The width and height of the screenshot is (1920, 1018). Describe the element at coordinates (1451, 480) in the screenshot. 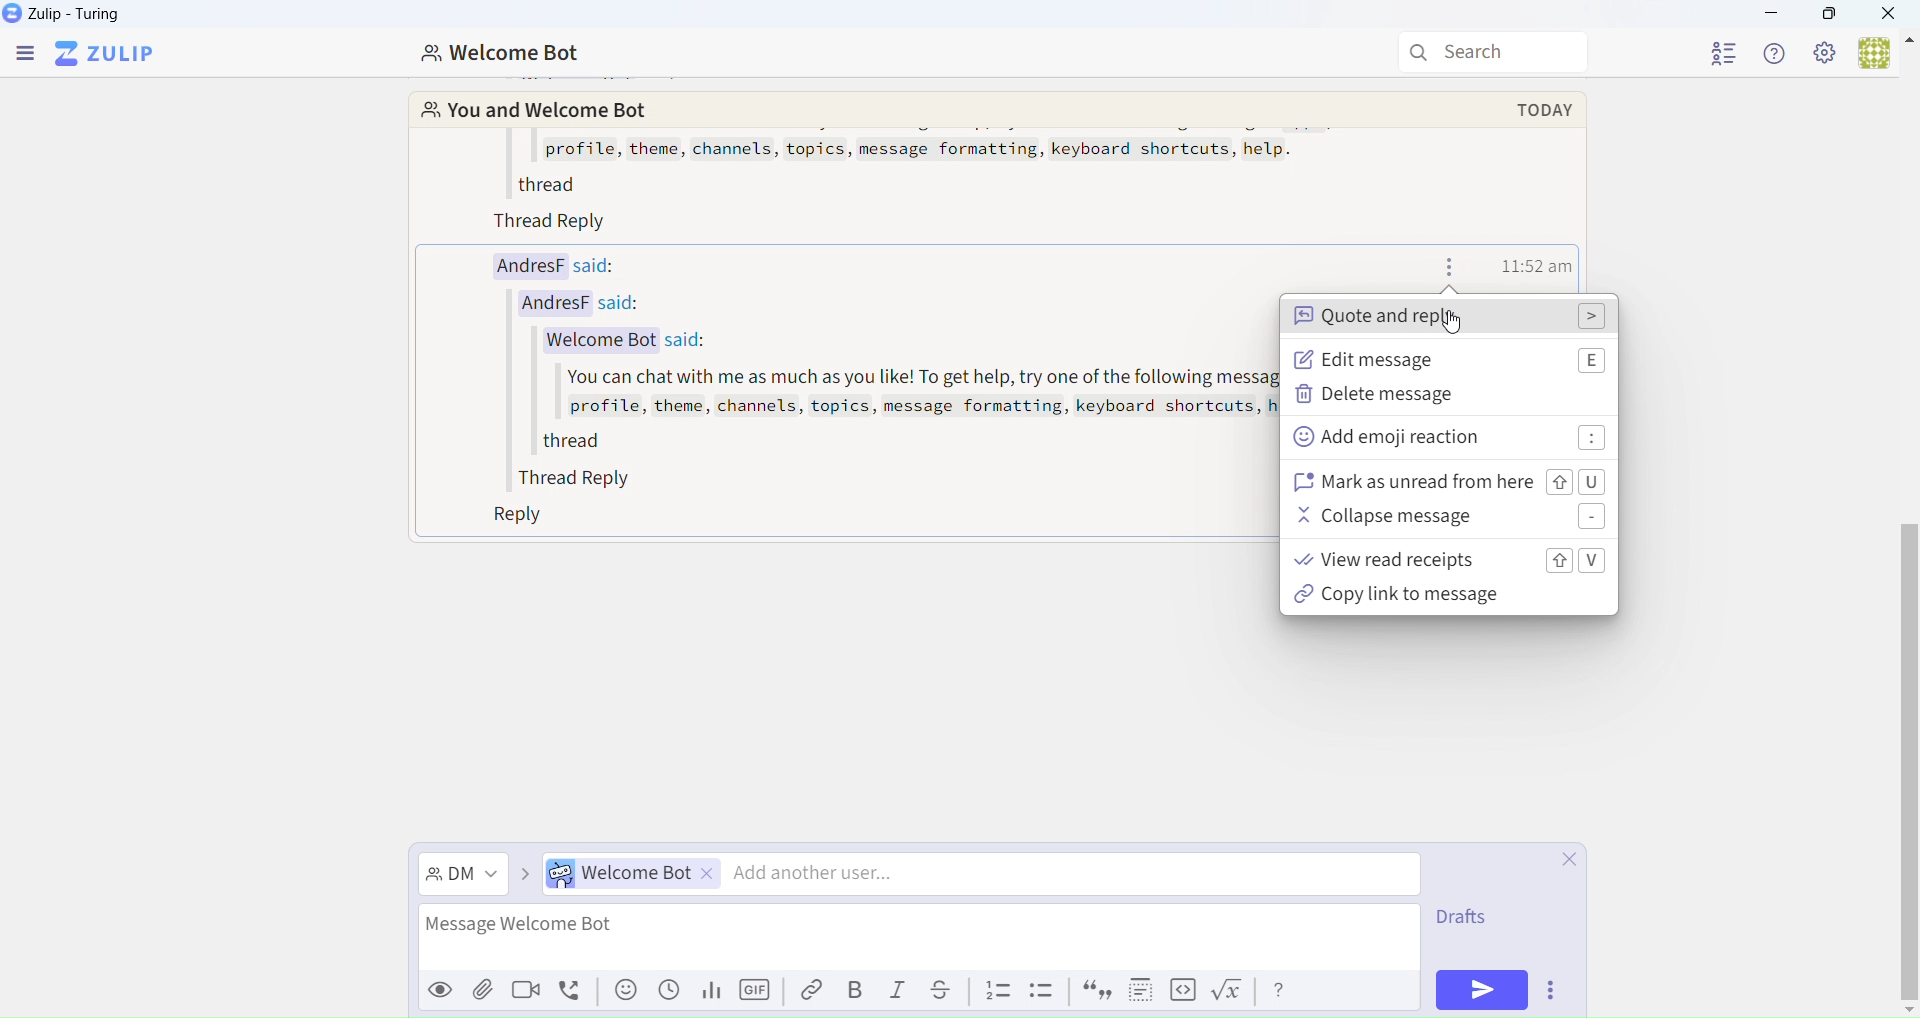

I see `mark as unrerad from here` at that location.